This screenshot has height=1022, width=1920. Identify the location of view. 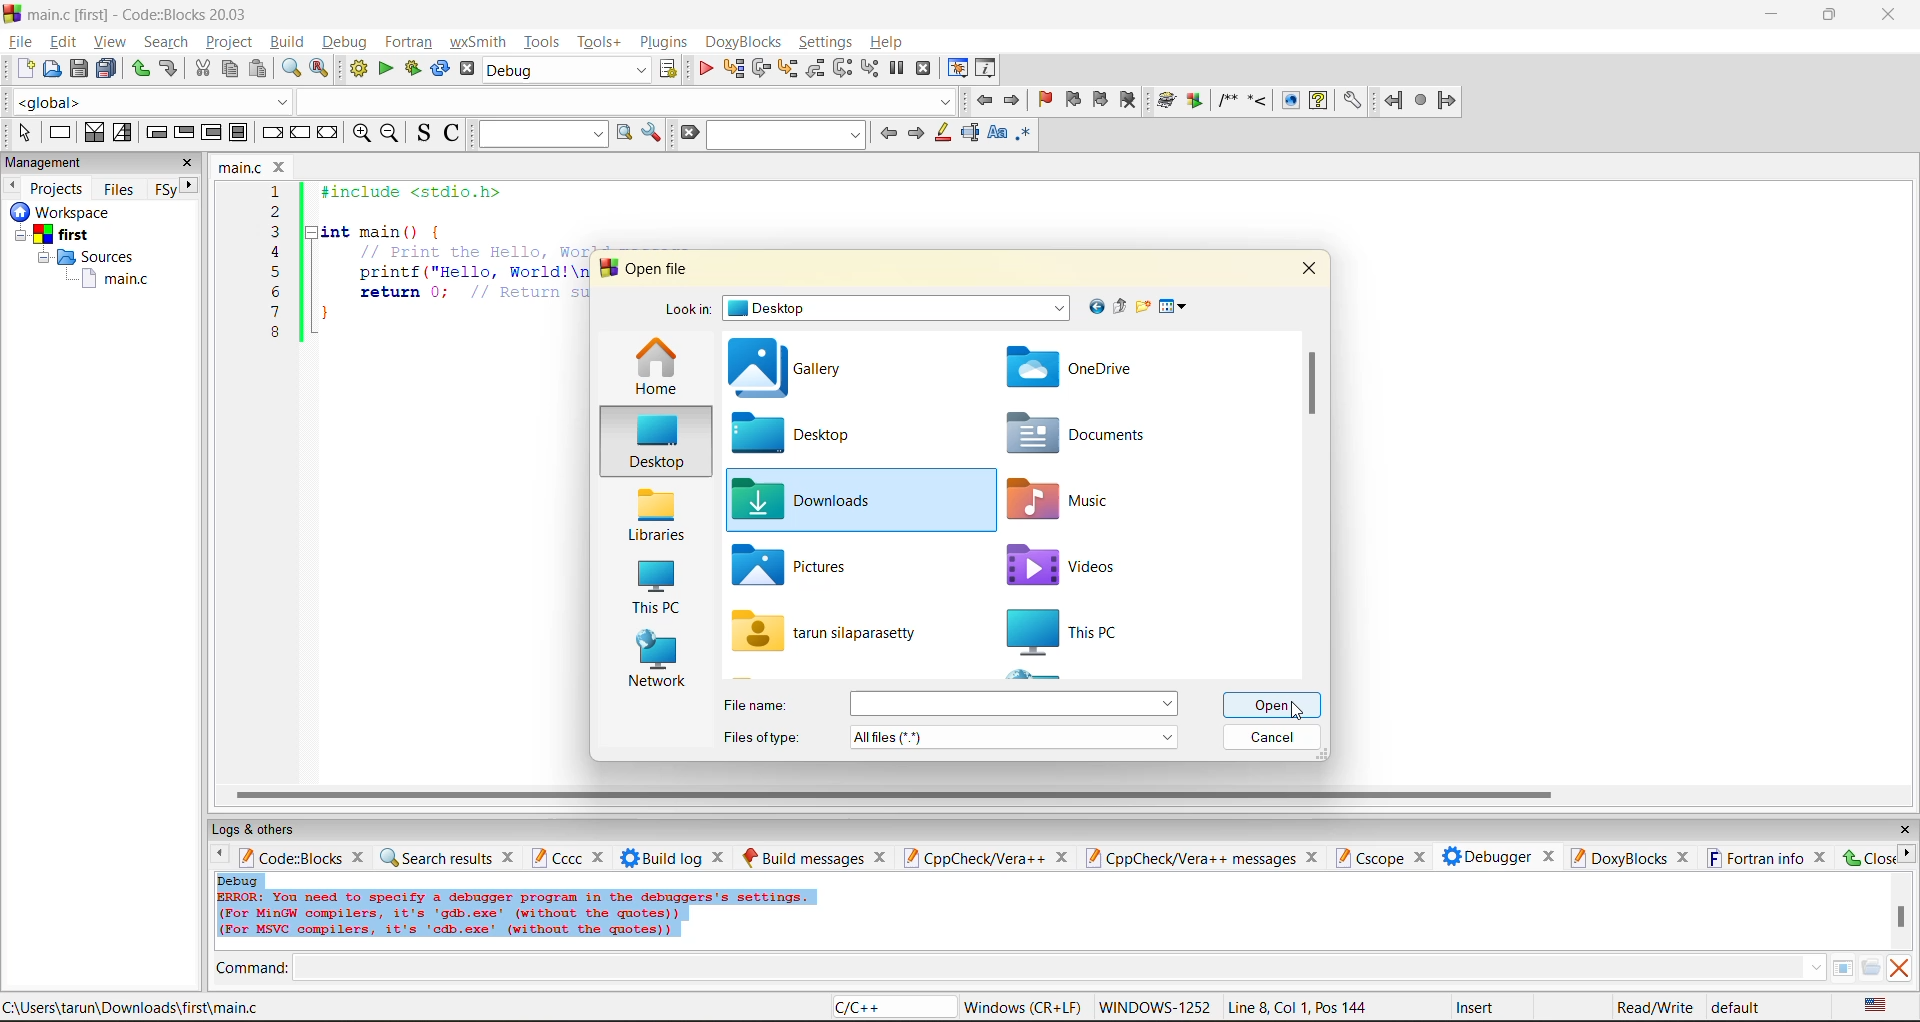
(112, 41).